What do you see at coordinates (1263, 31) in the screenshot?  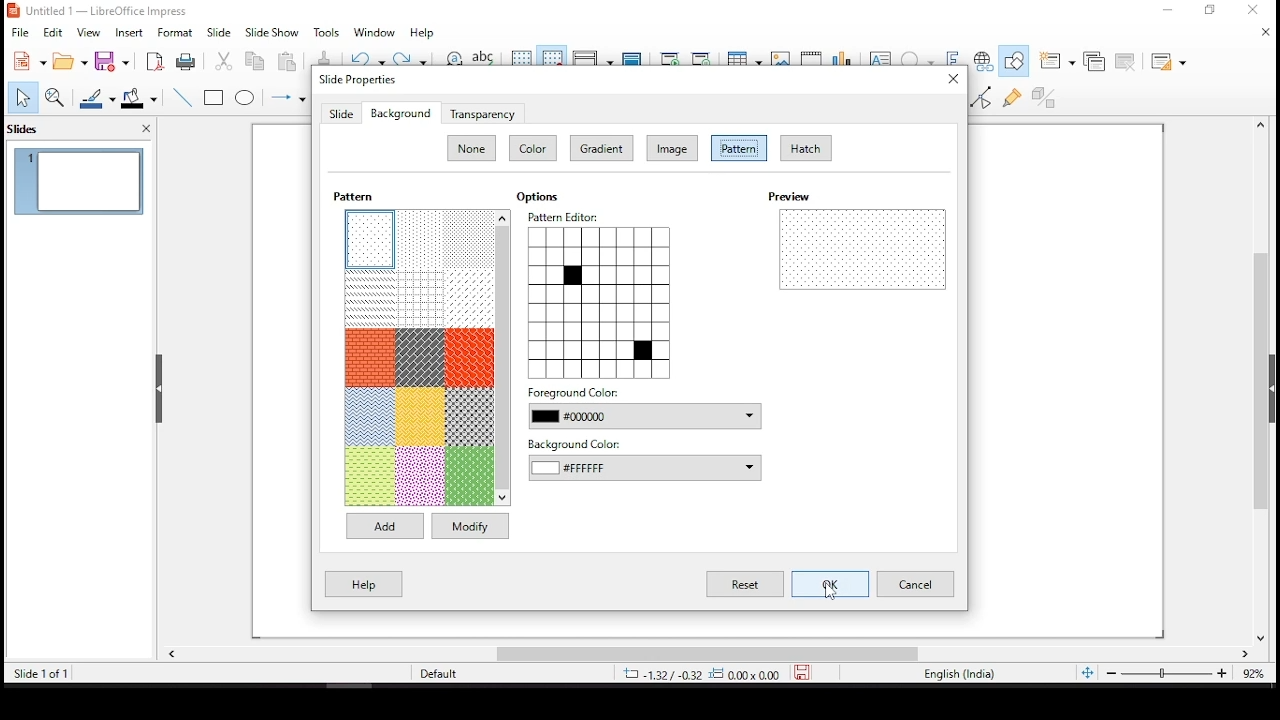 I see `close` at bounding box center [1263, 31].